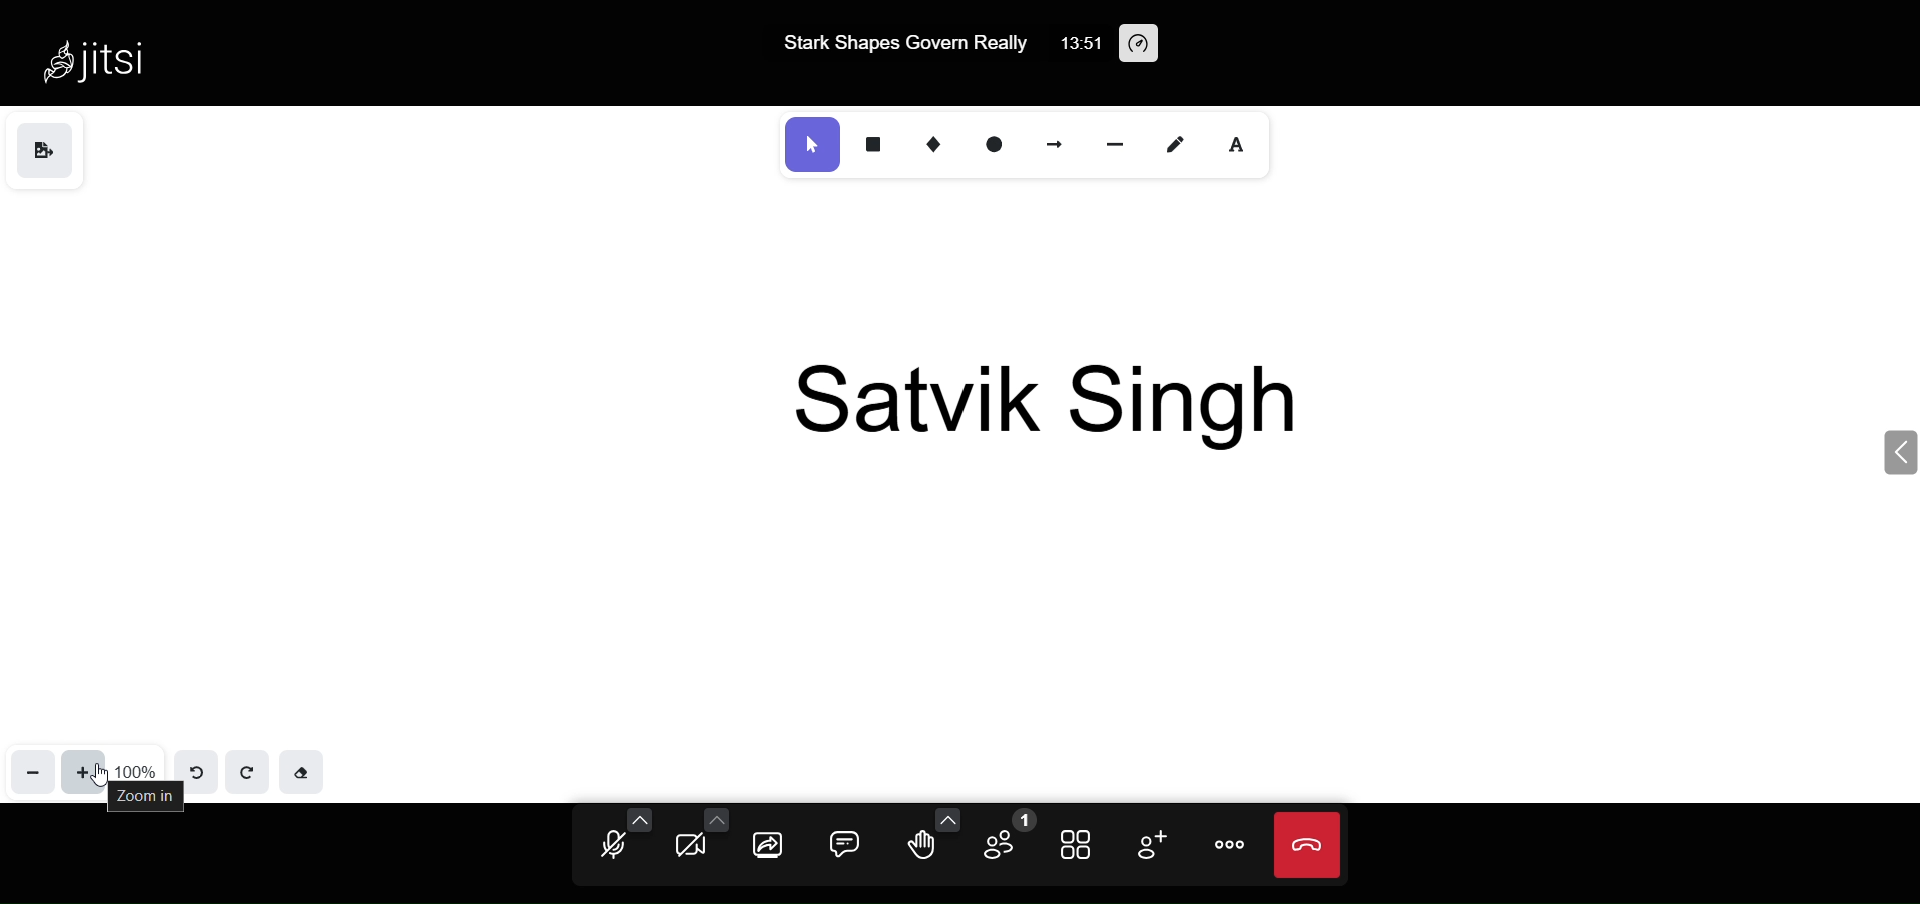 This screenshot has width=1920, height=904. Describe the element at coordinates (94, 56) in the screenshot. I see `Jitsi` at that location.